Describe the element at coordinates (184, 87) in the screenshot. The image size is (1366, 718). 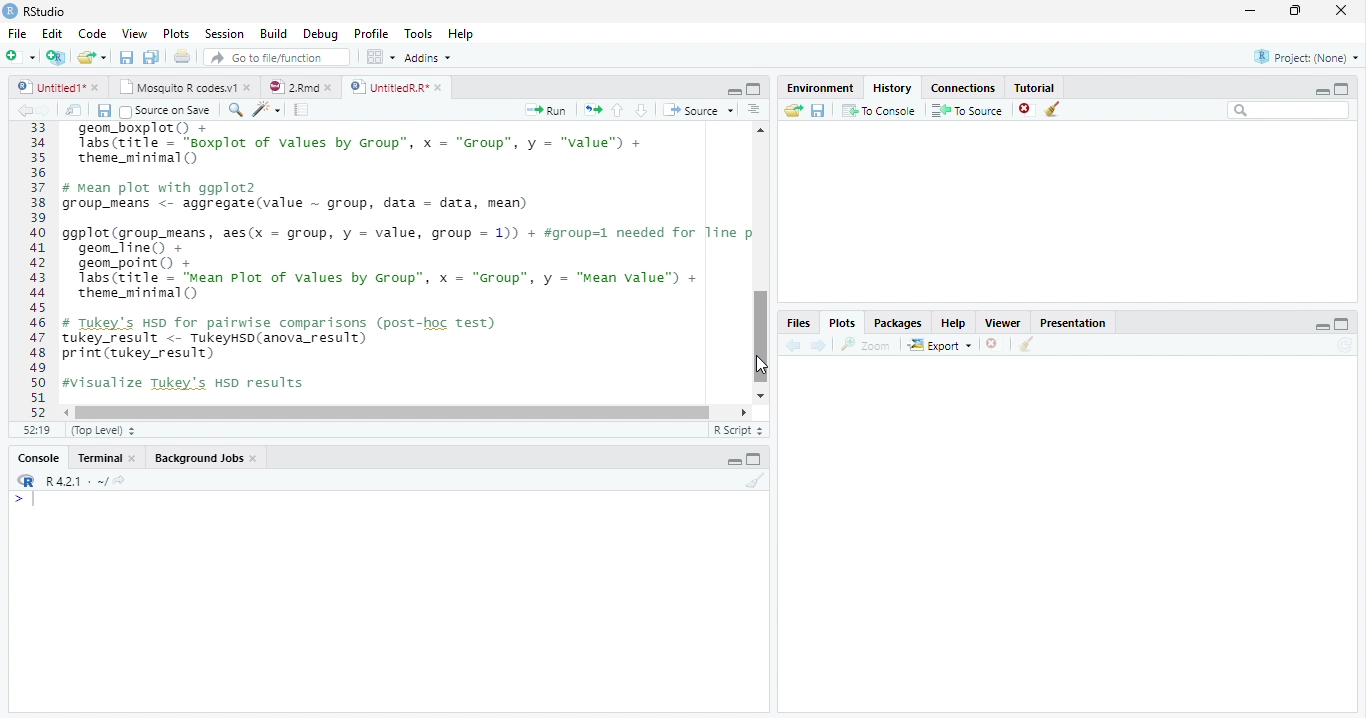
I see `Mosquito R codes` at that location.